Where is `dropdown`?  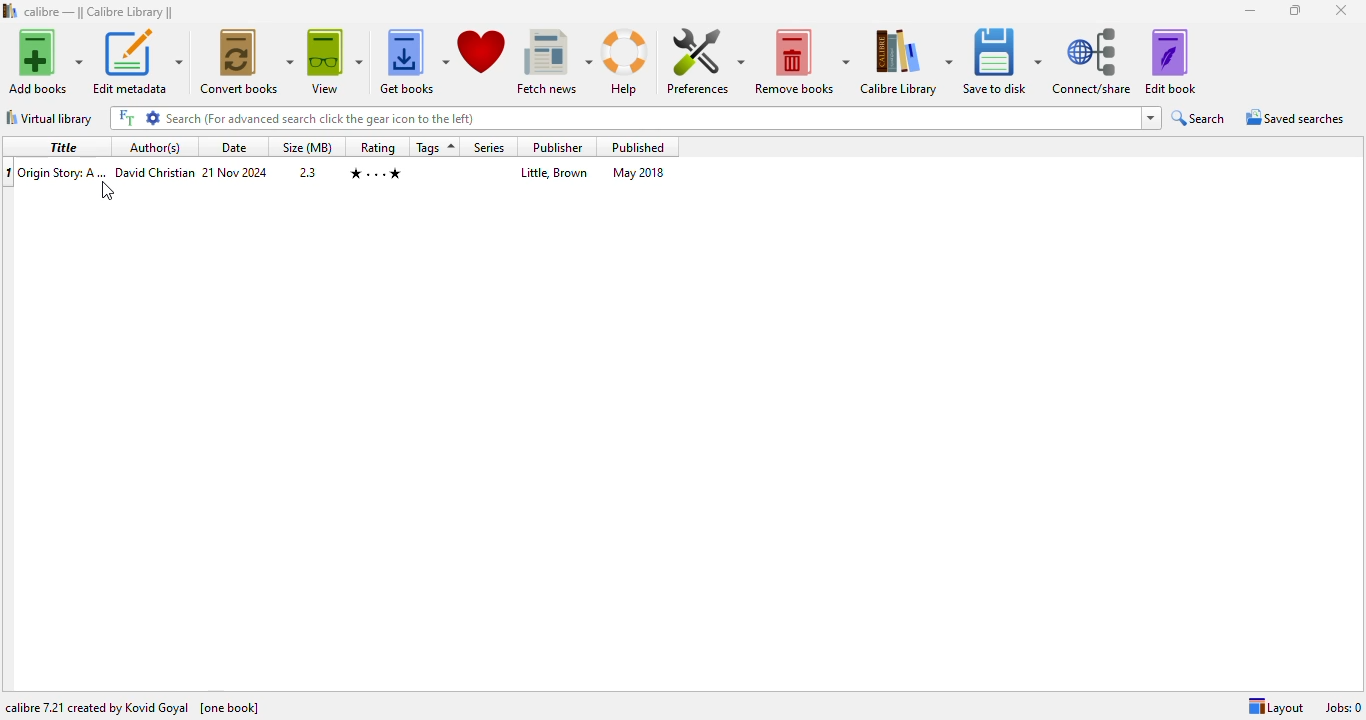
dropdown is located at coordinates (1152, 118).